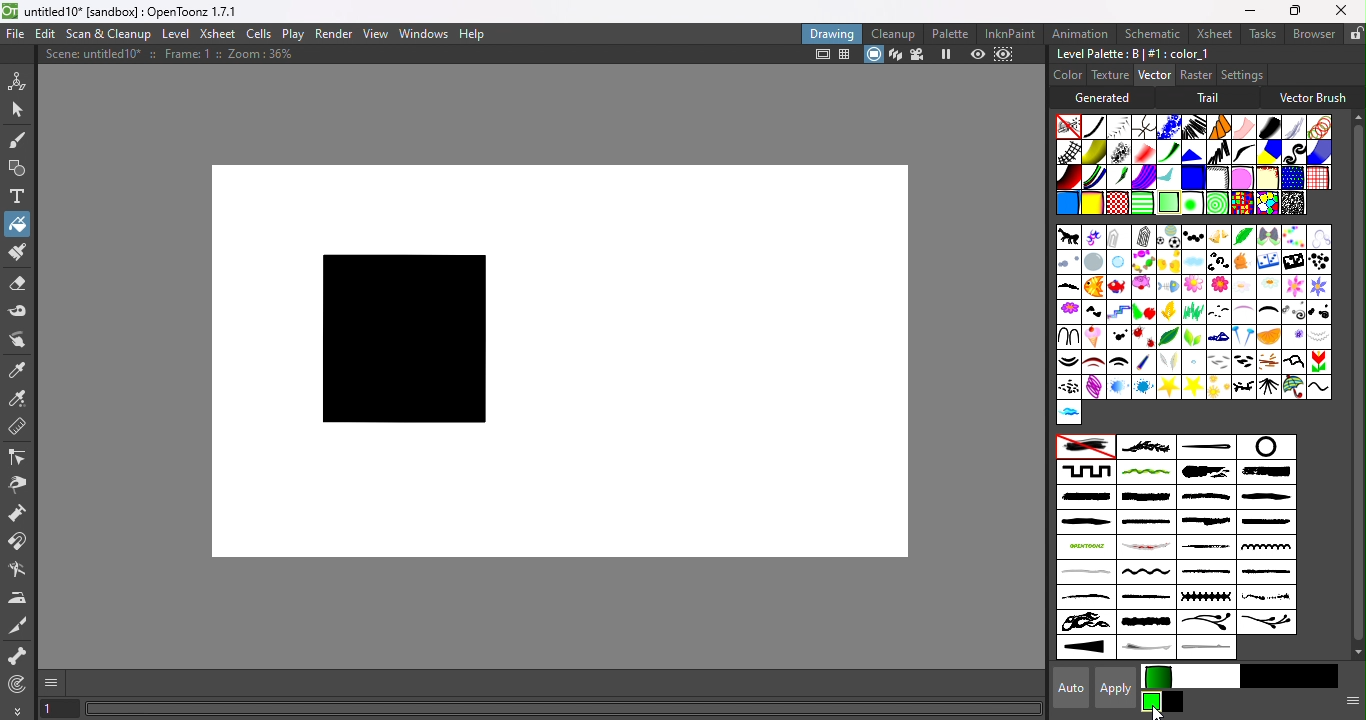 This screenshot has height=720, width=1366. Describe the element at coordinates (916, 55) in the screenshot. I see `Camera view` at that location.